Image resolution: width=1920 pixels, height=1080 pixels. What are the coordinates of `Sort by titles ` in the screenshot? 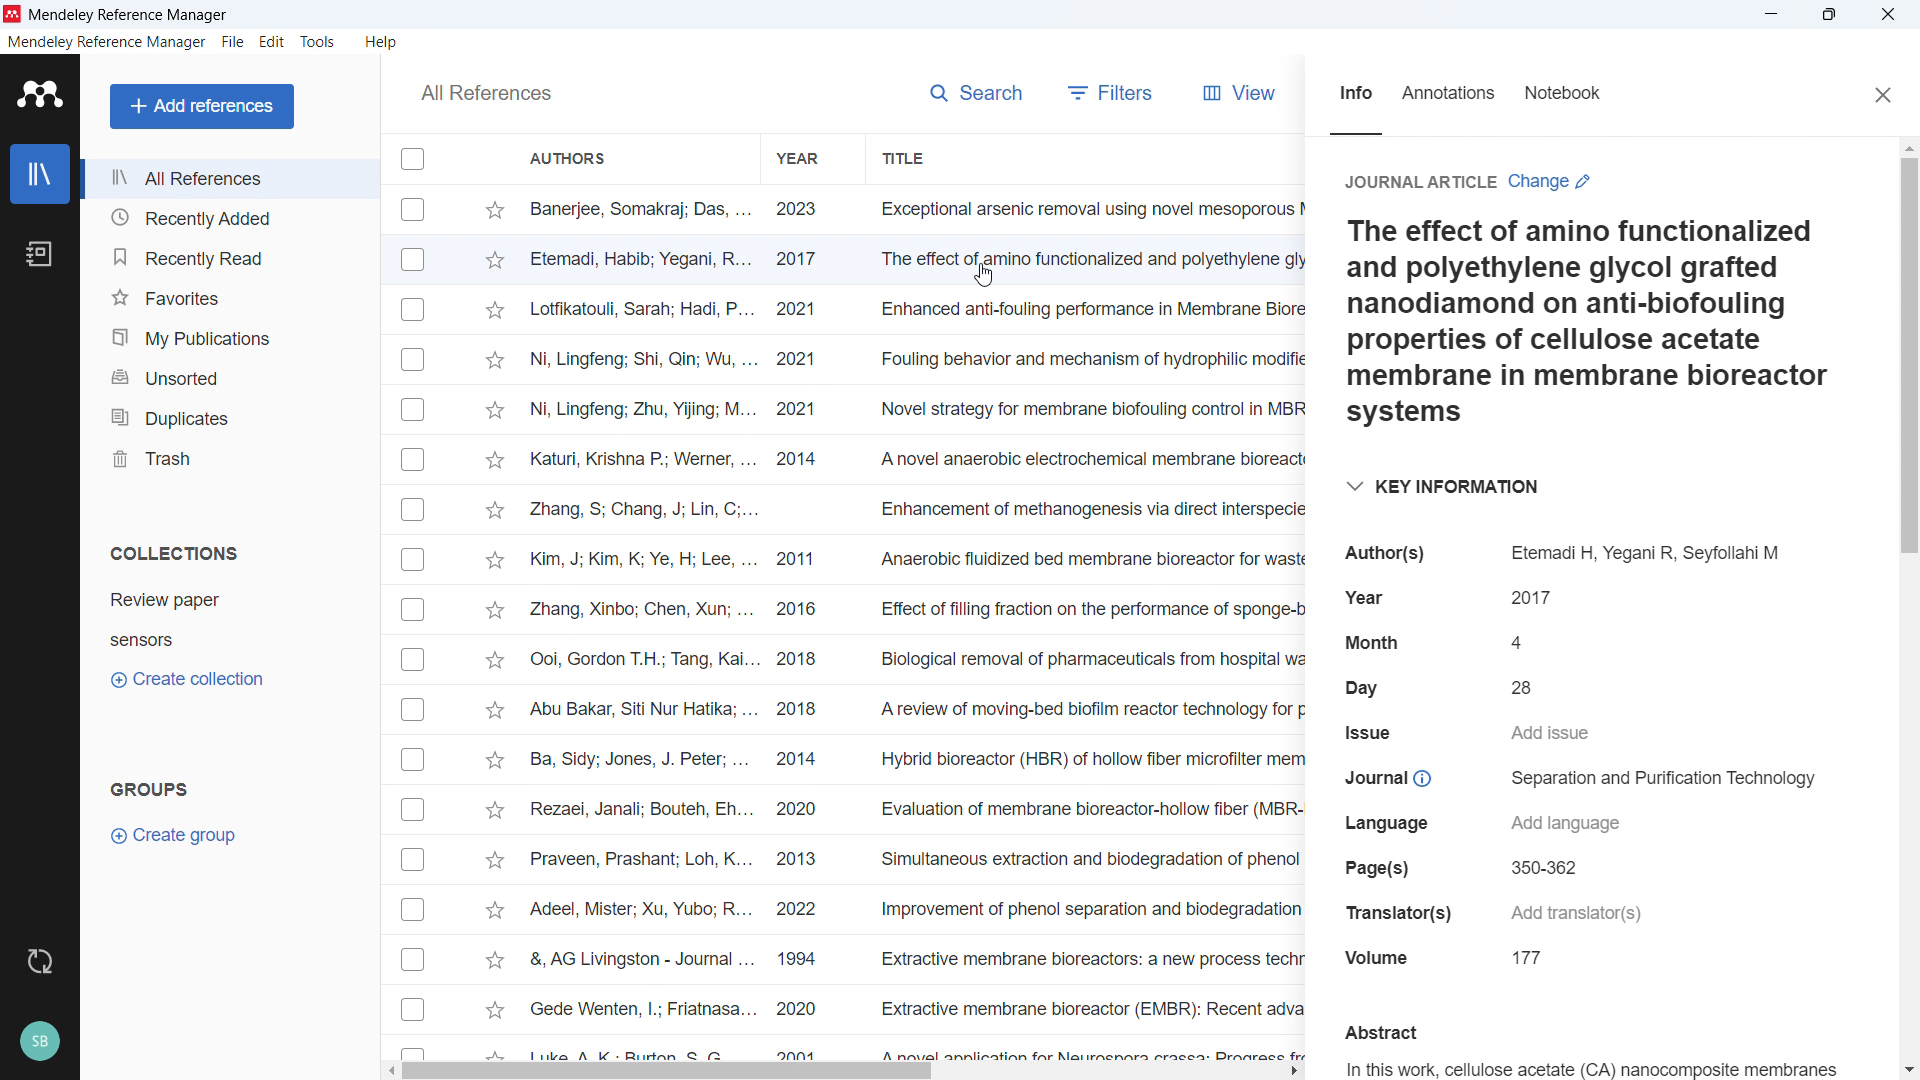 It's located at (908, 160).